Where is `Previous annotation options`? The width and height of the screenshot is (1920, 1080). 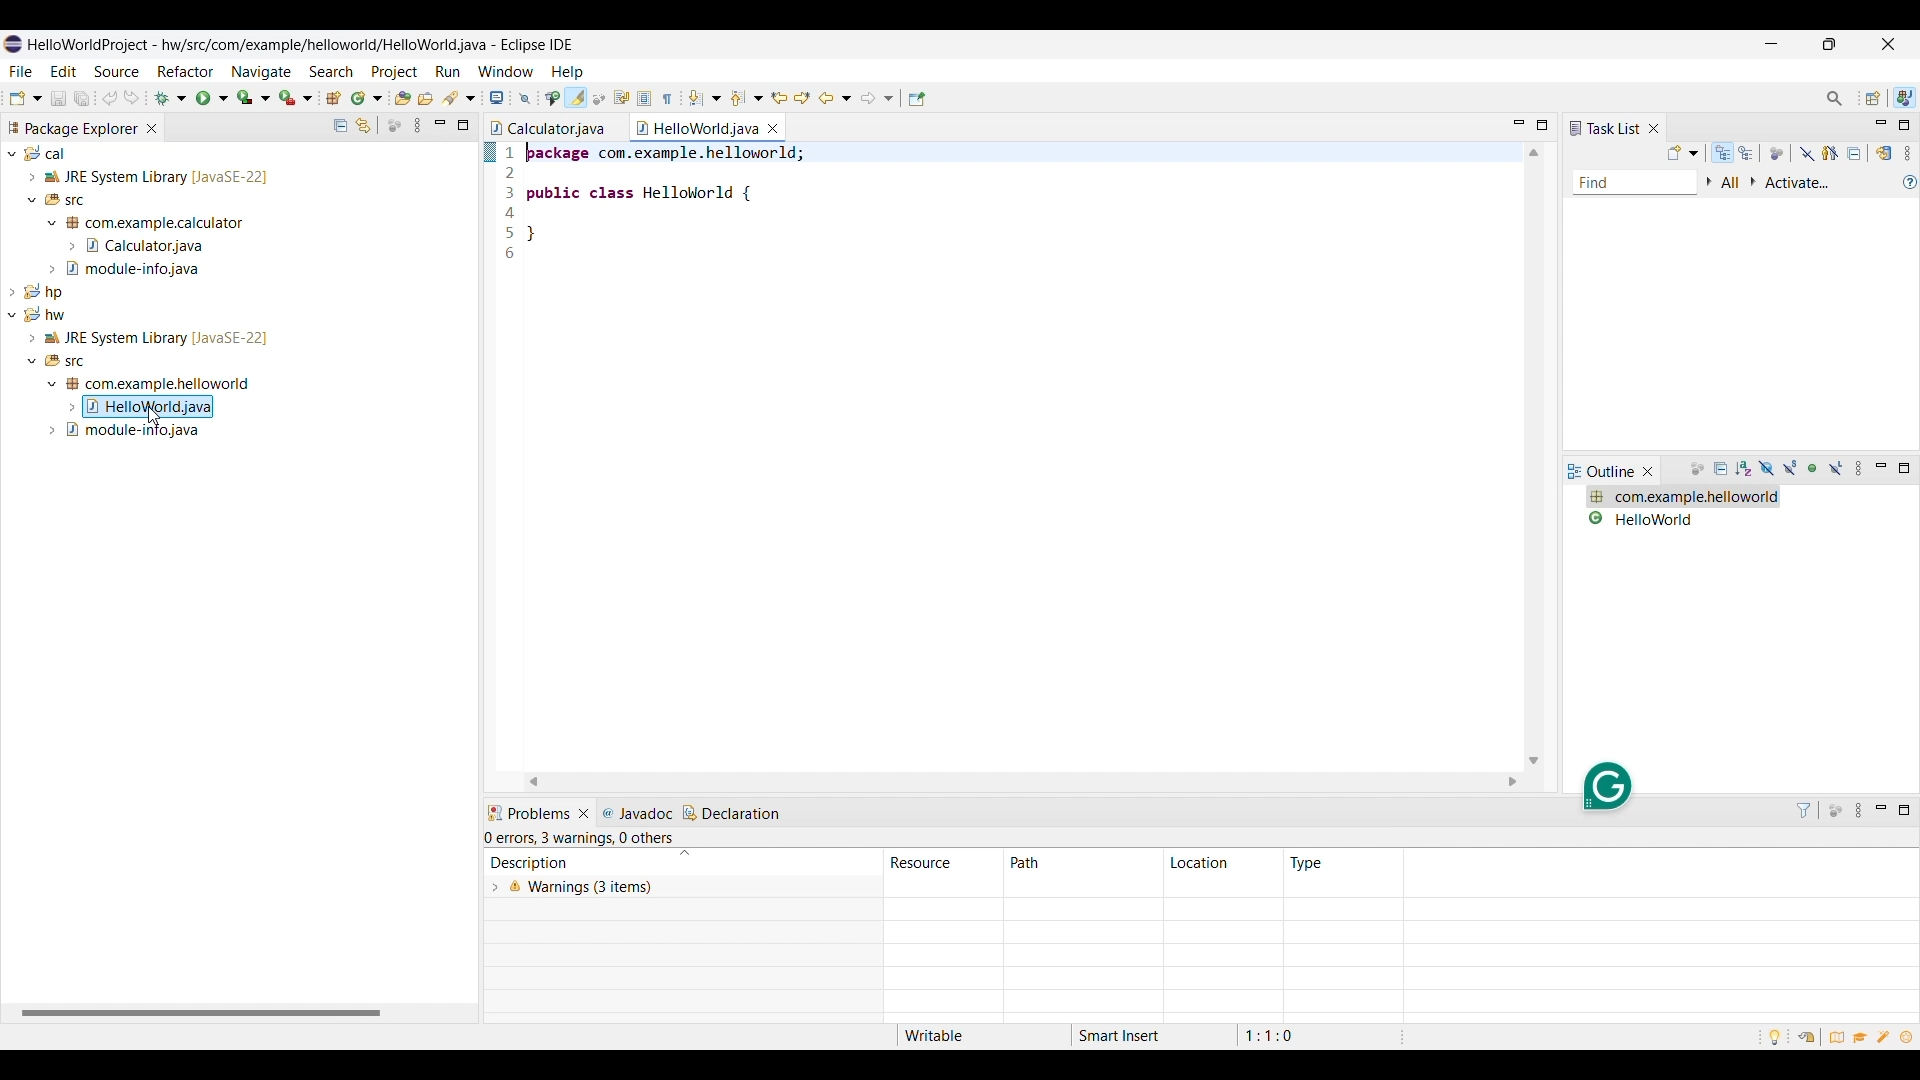 Previous annotation options is located at coordinates (747, 98).